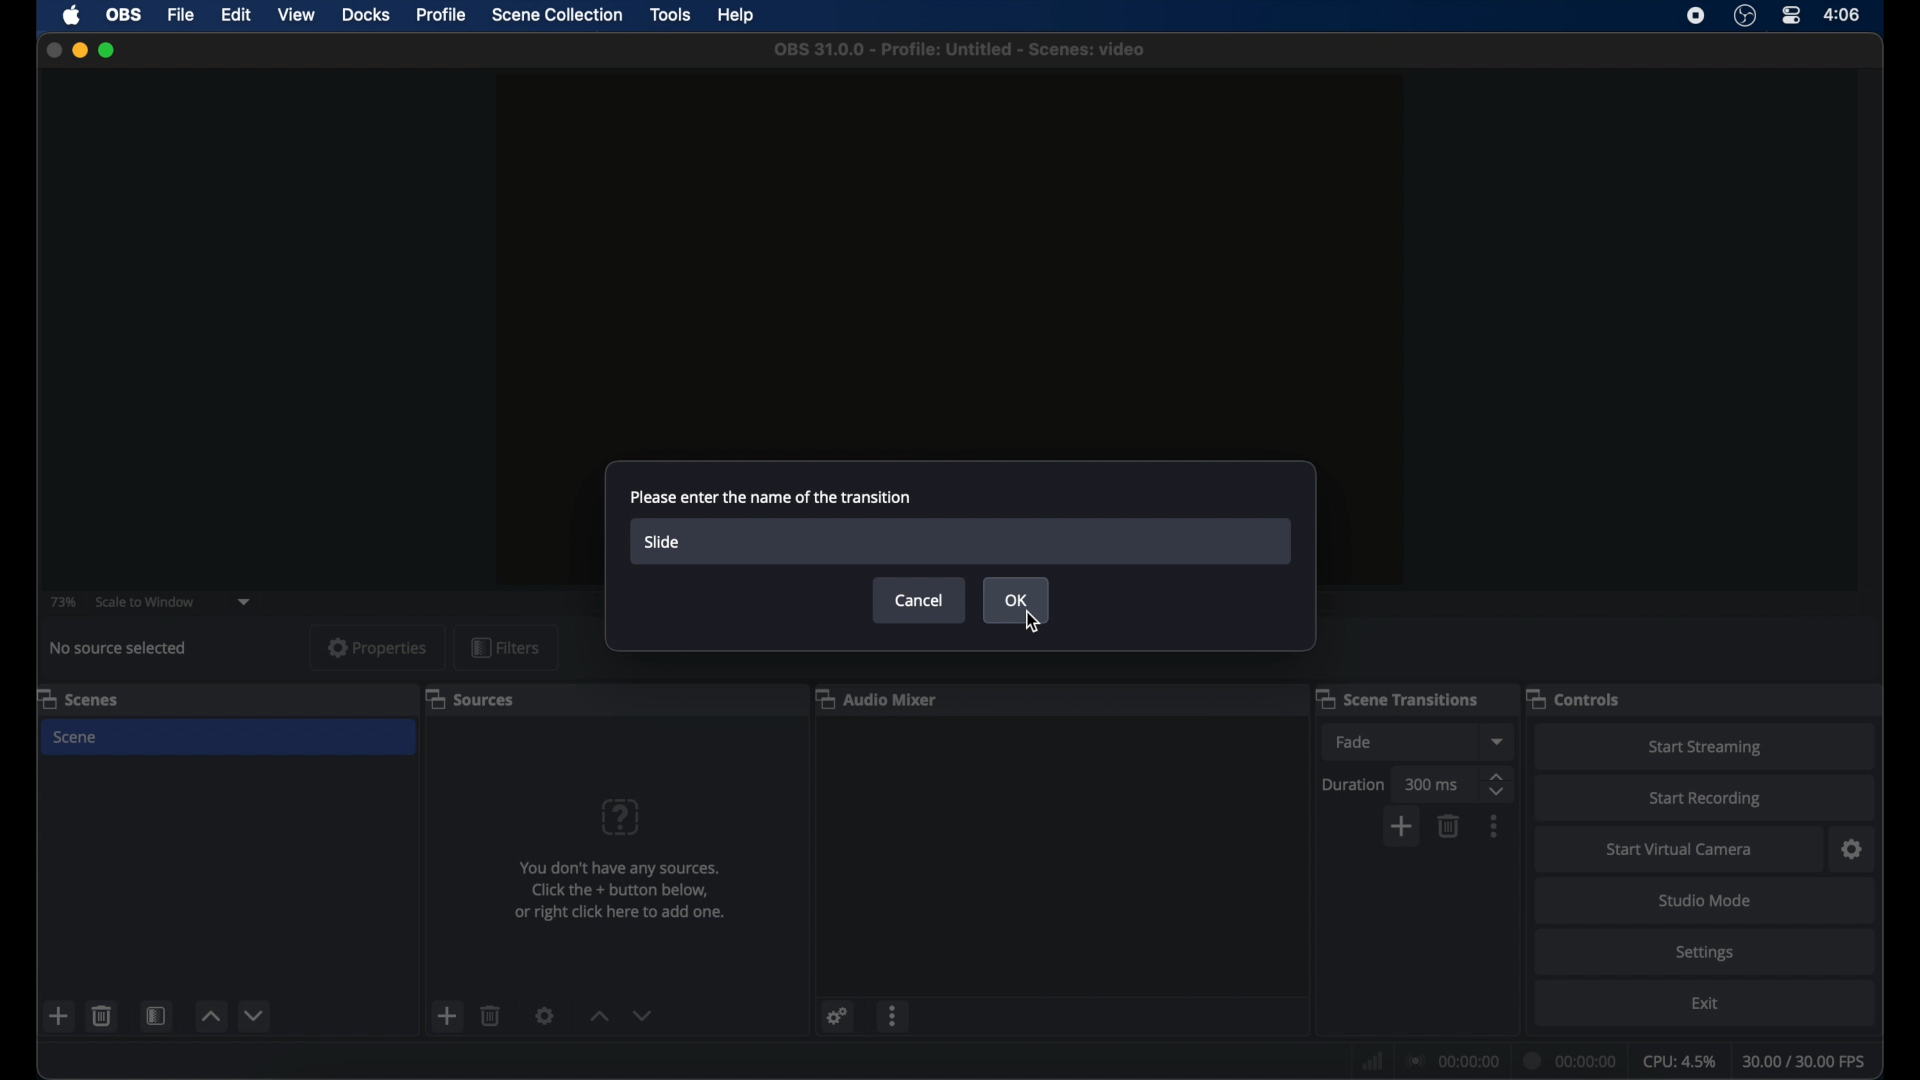 This screenshot has height=1080, width=1920. What do you see at coordinates (1571, 1060) in the screenshot?
I see `duration` at bounding box center [1571, 1060].